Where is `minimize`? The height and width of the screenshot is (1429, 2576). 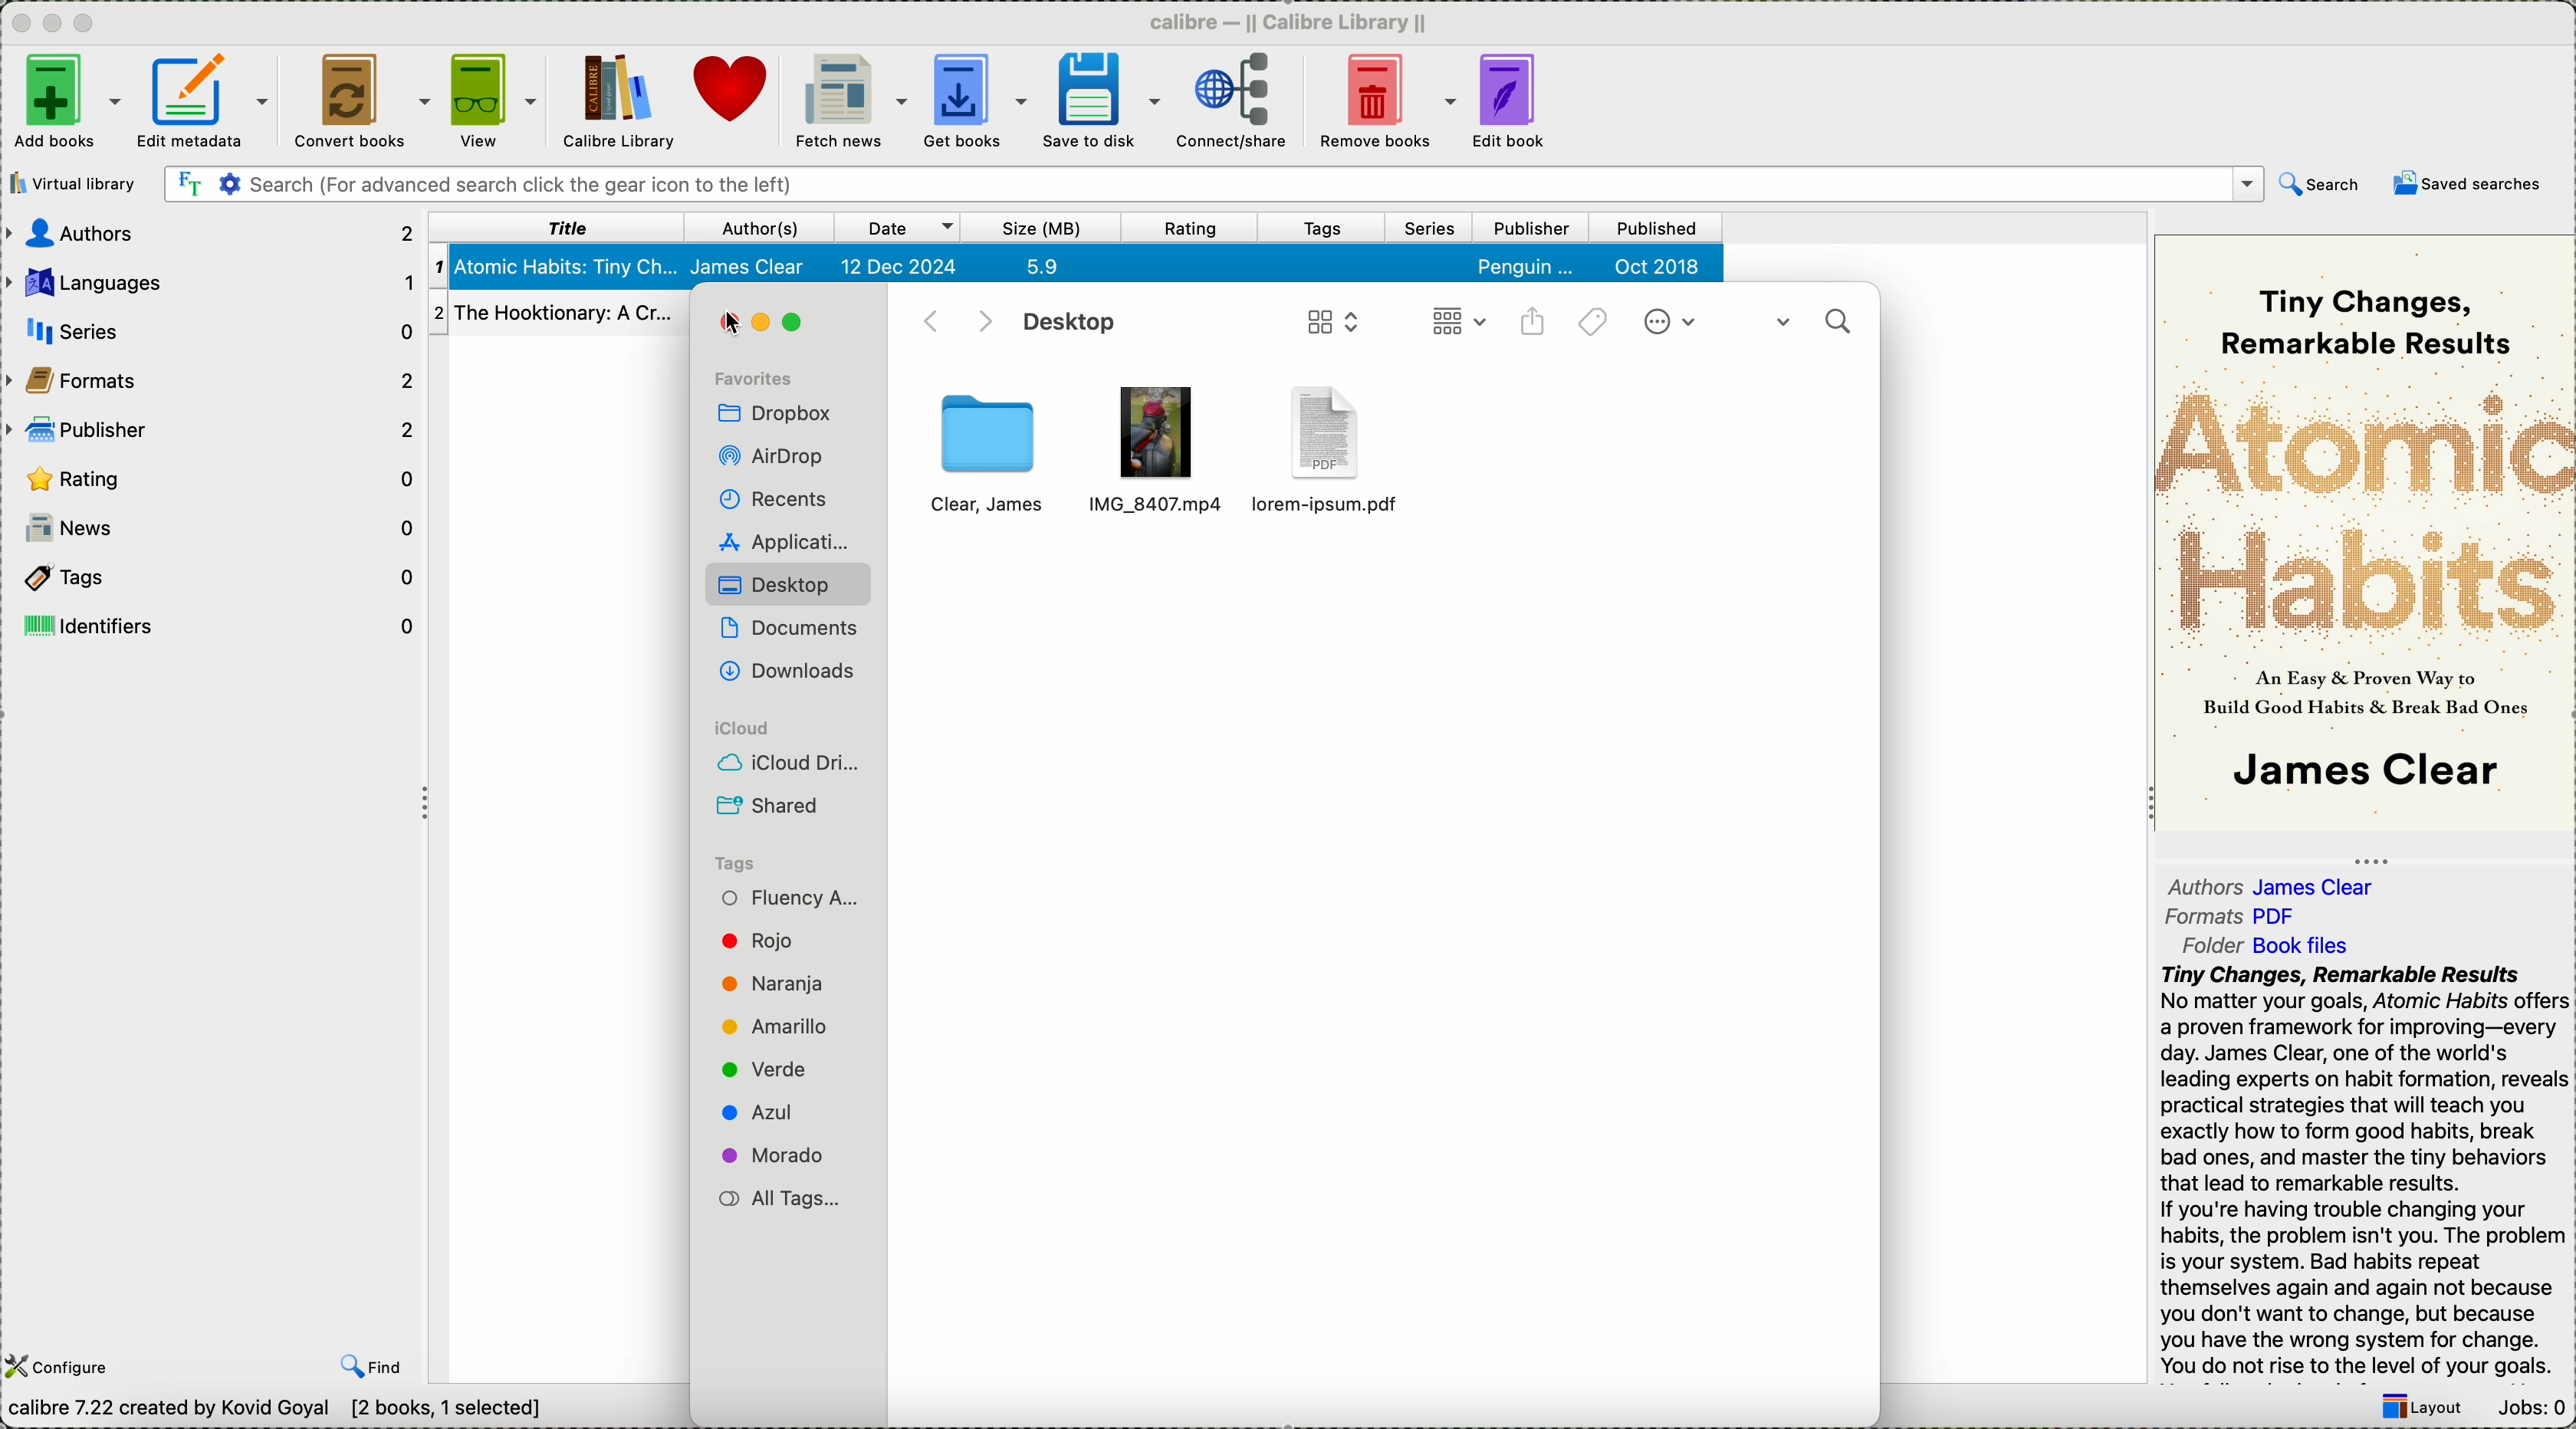
minimize is located at coordinates (52, 19).